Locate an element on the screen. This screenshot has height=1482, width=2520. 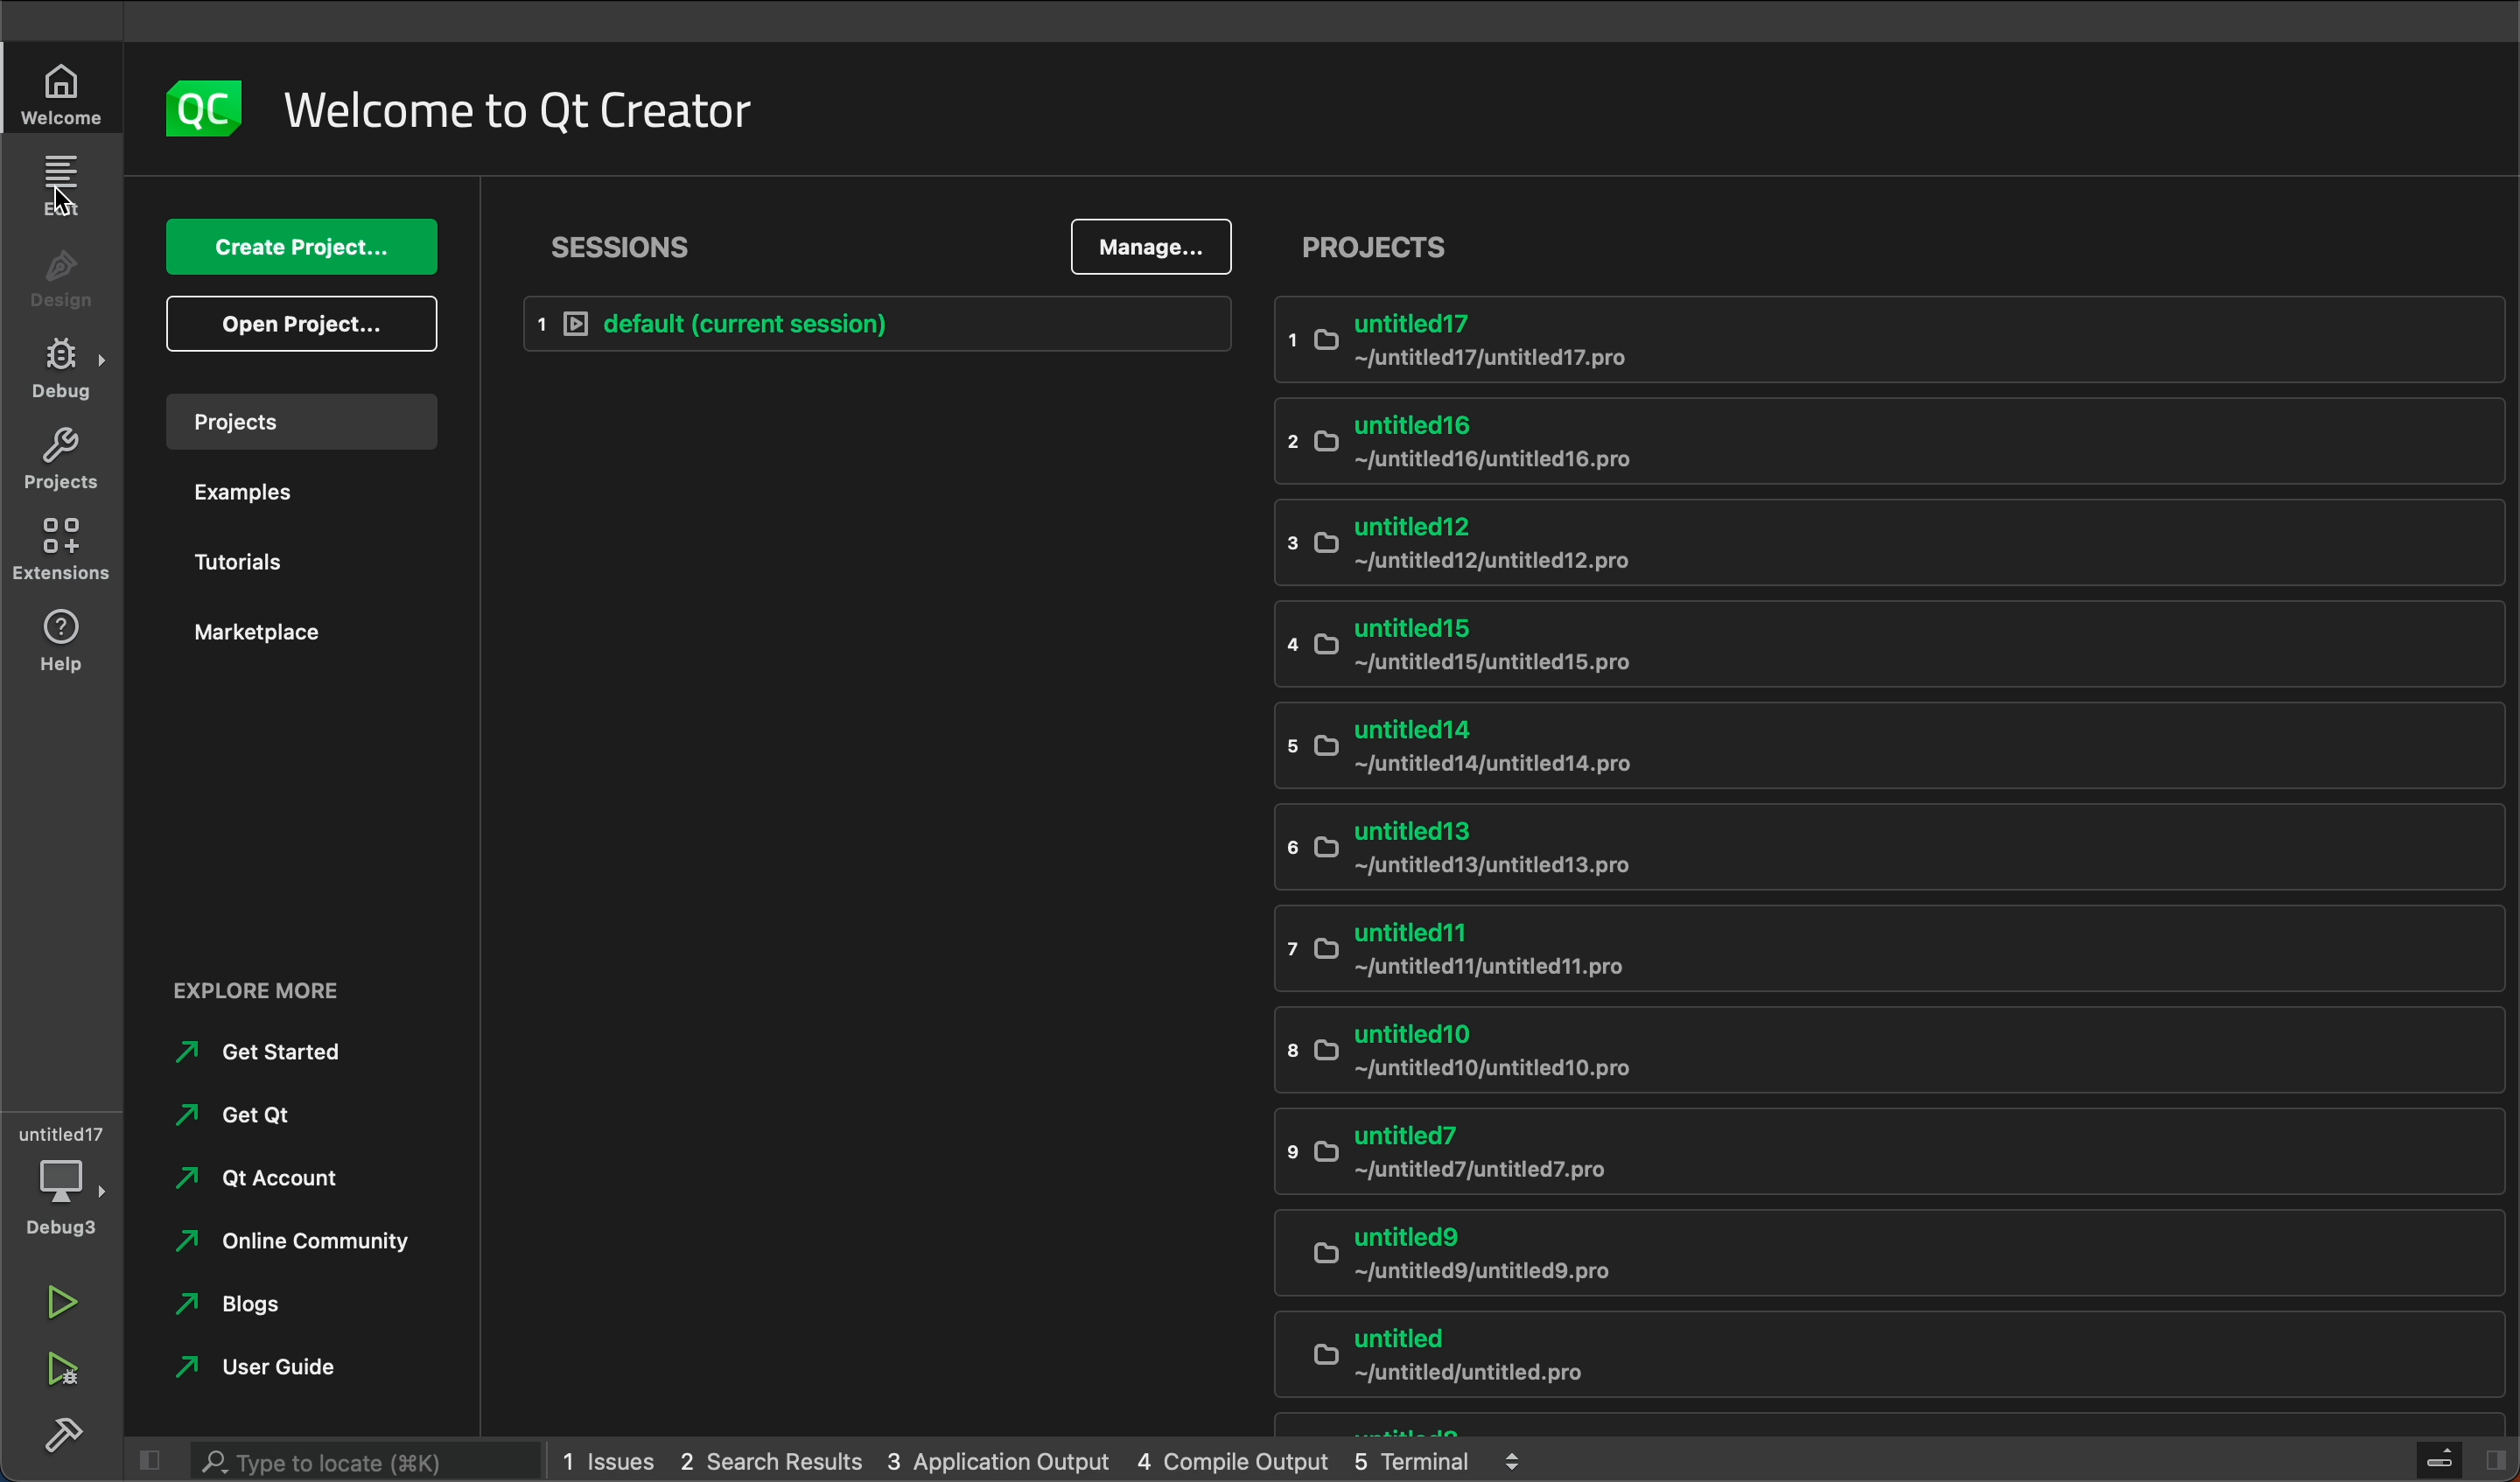
run is located at coordinates (59, 1295).